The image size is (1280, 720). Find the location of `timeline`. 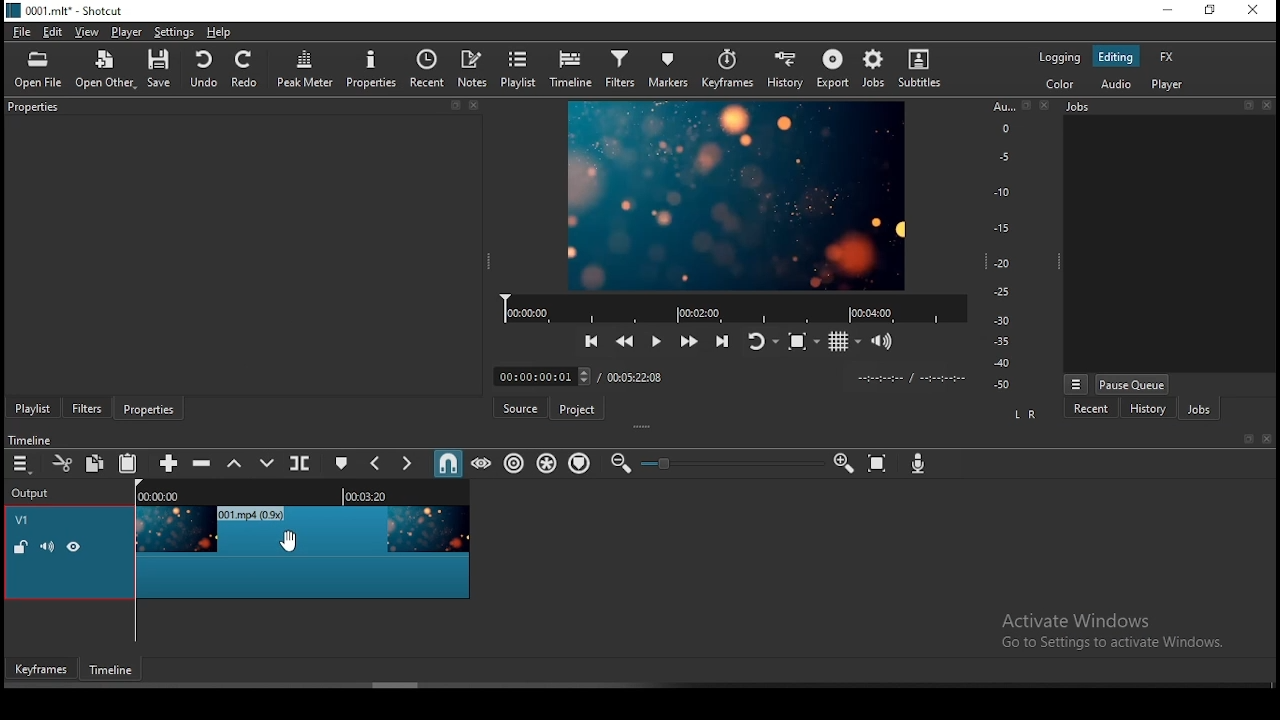

timeline is located at coordinates (299, 493).